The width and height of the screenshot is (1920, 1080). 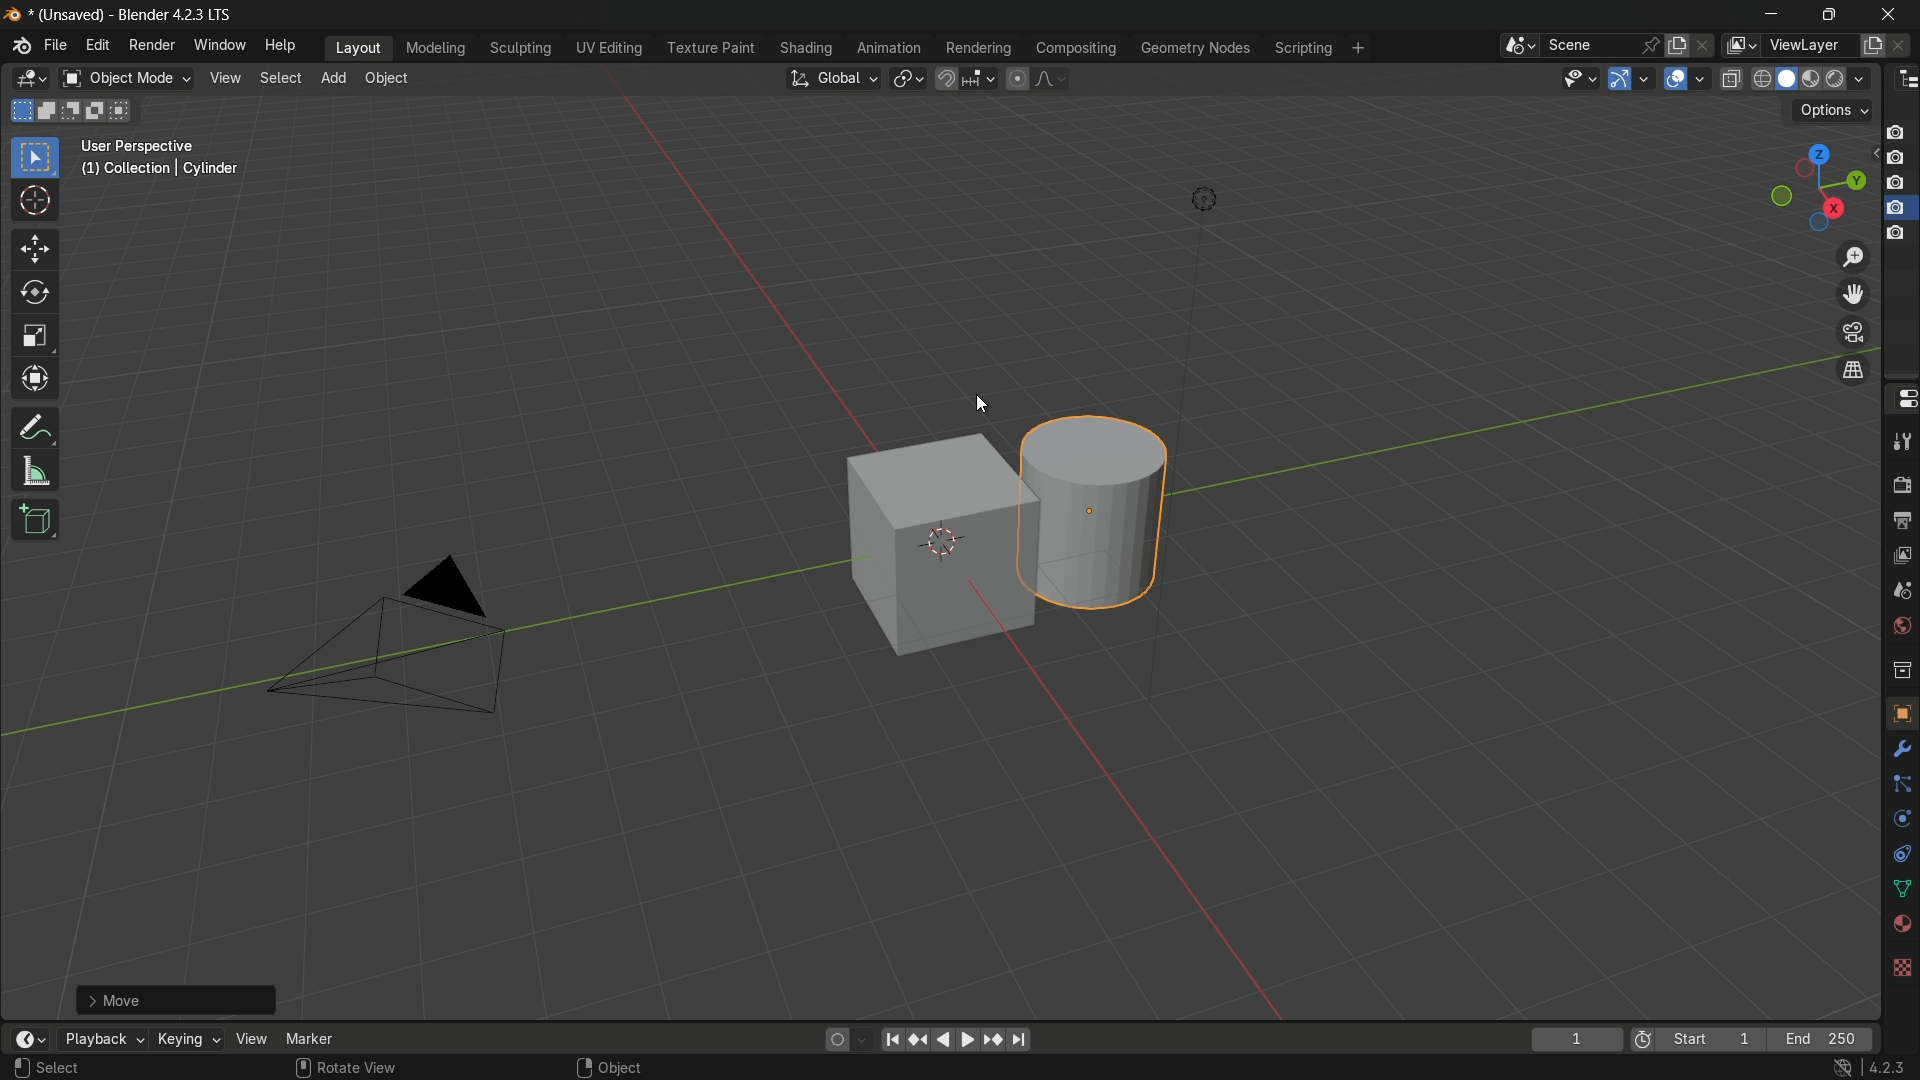 What do you see at coordinates (29, 1034) in the screenshot?
I see `timeline` at bounding box center [29, 1034].